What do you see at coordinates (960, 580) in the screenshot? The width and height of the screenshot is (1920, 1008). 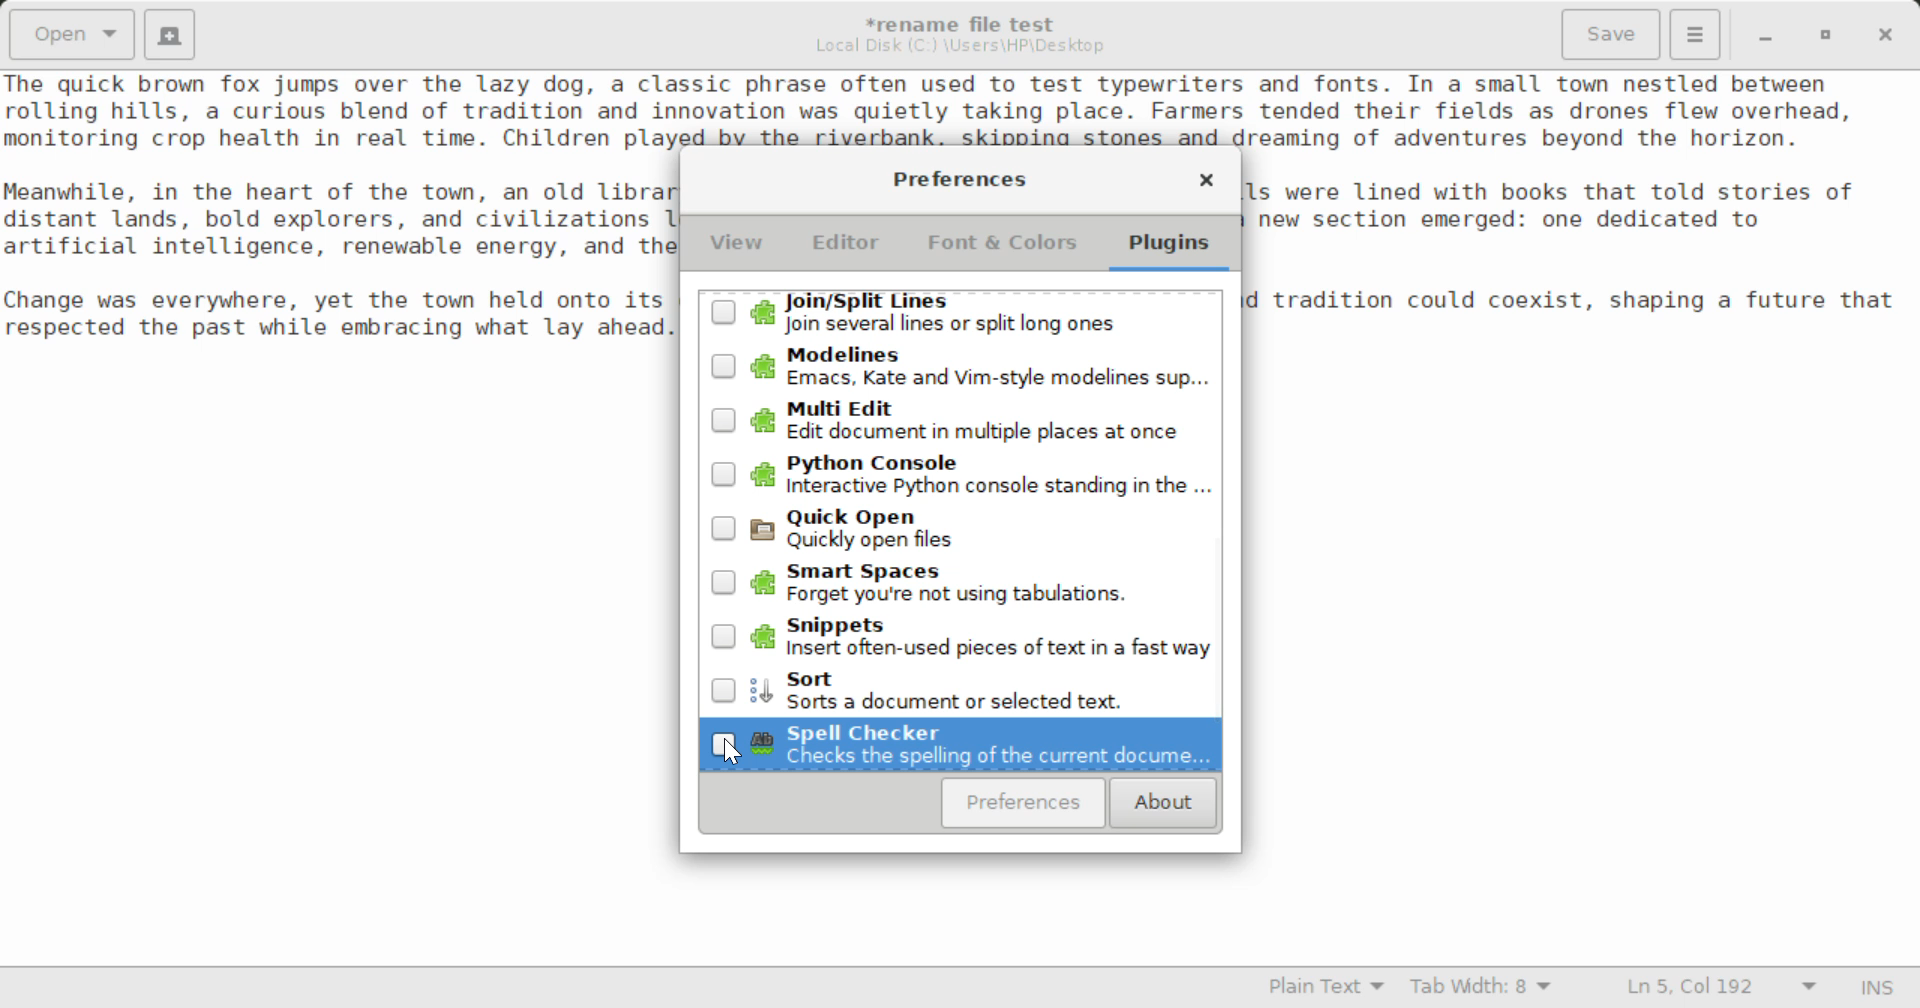 I see `Unselected Smart Spaces` at bounding box center [960, 580].